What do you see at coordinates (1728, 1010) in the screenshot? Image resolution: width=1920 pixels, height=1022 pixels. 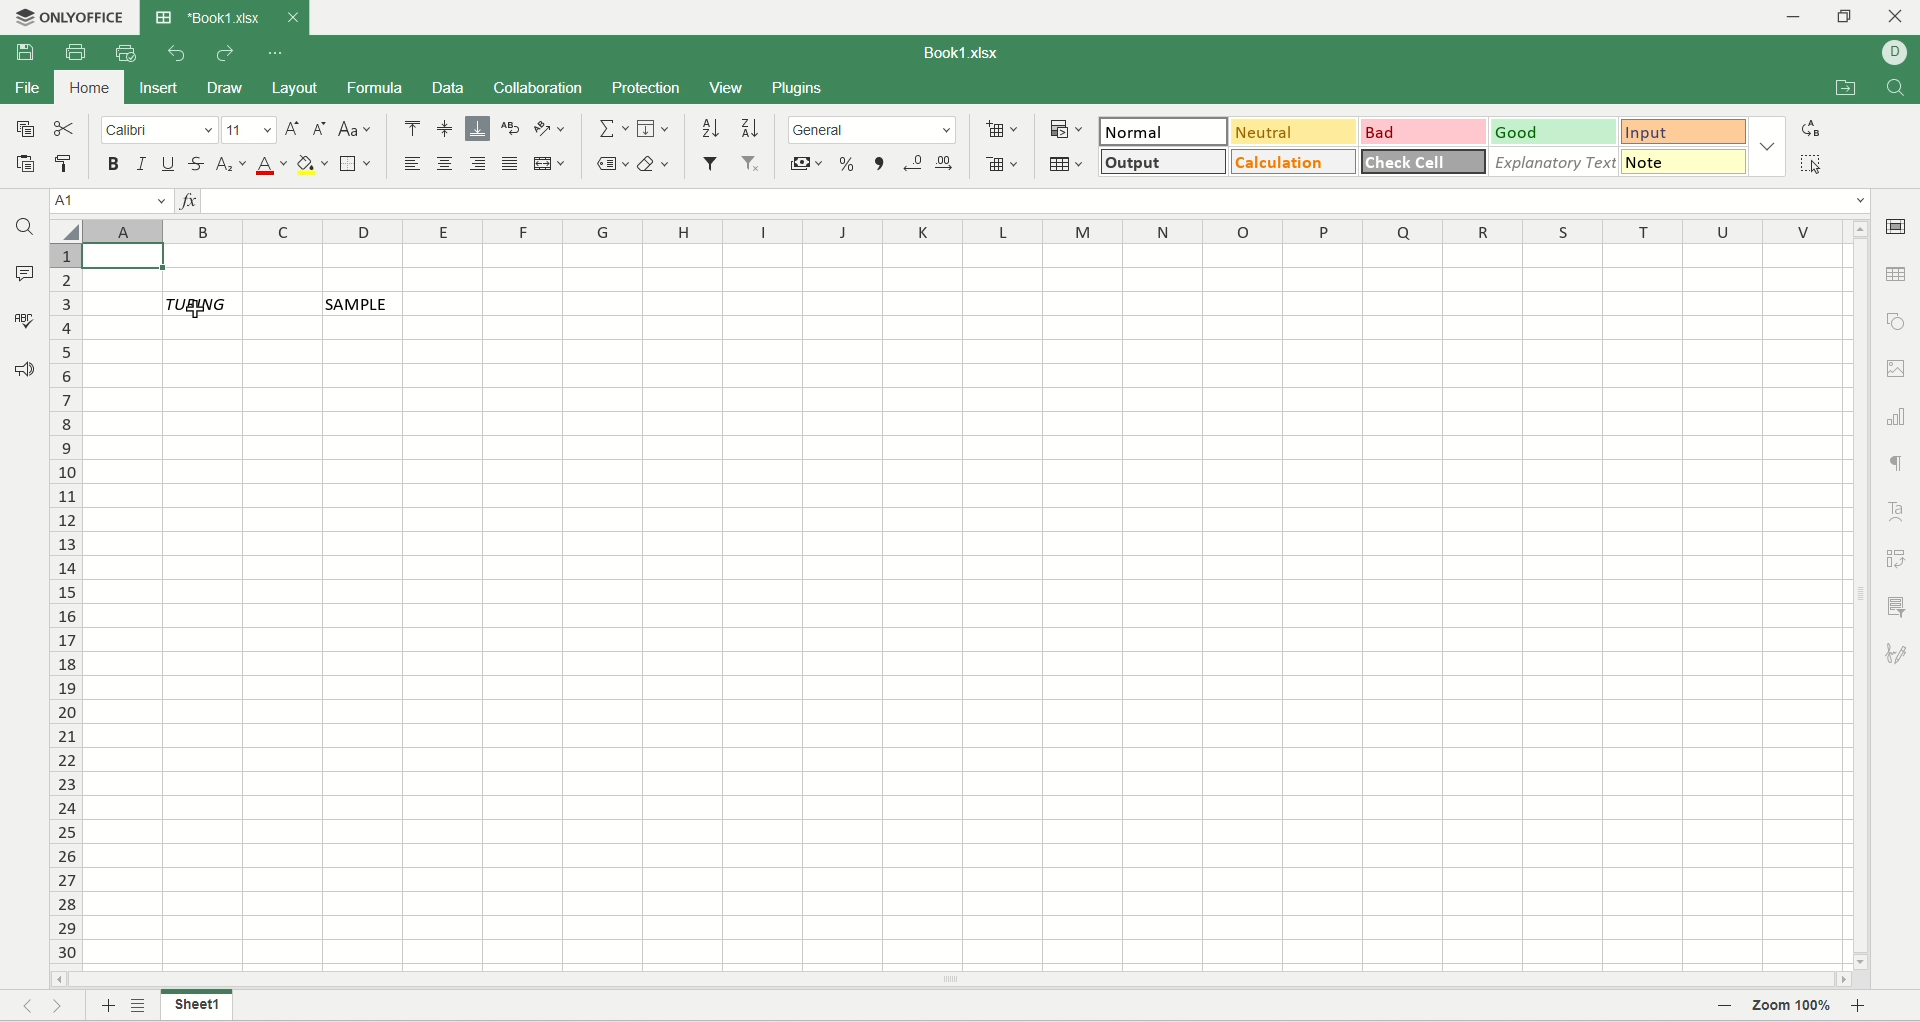 I see `zoom out` at bounding box center [1728, 1010].